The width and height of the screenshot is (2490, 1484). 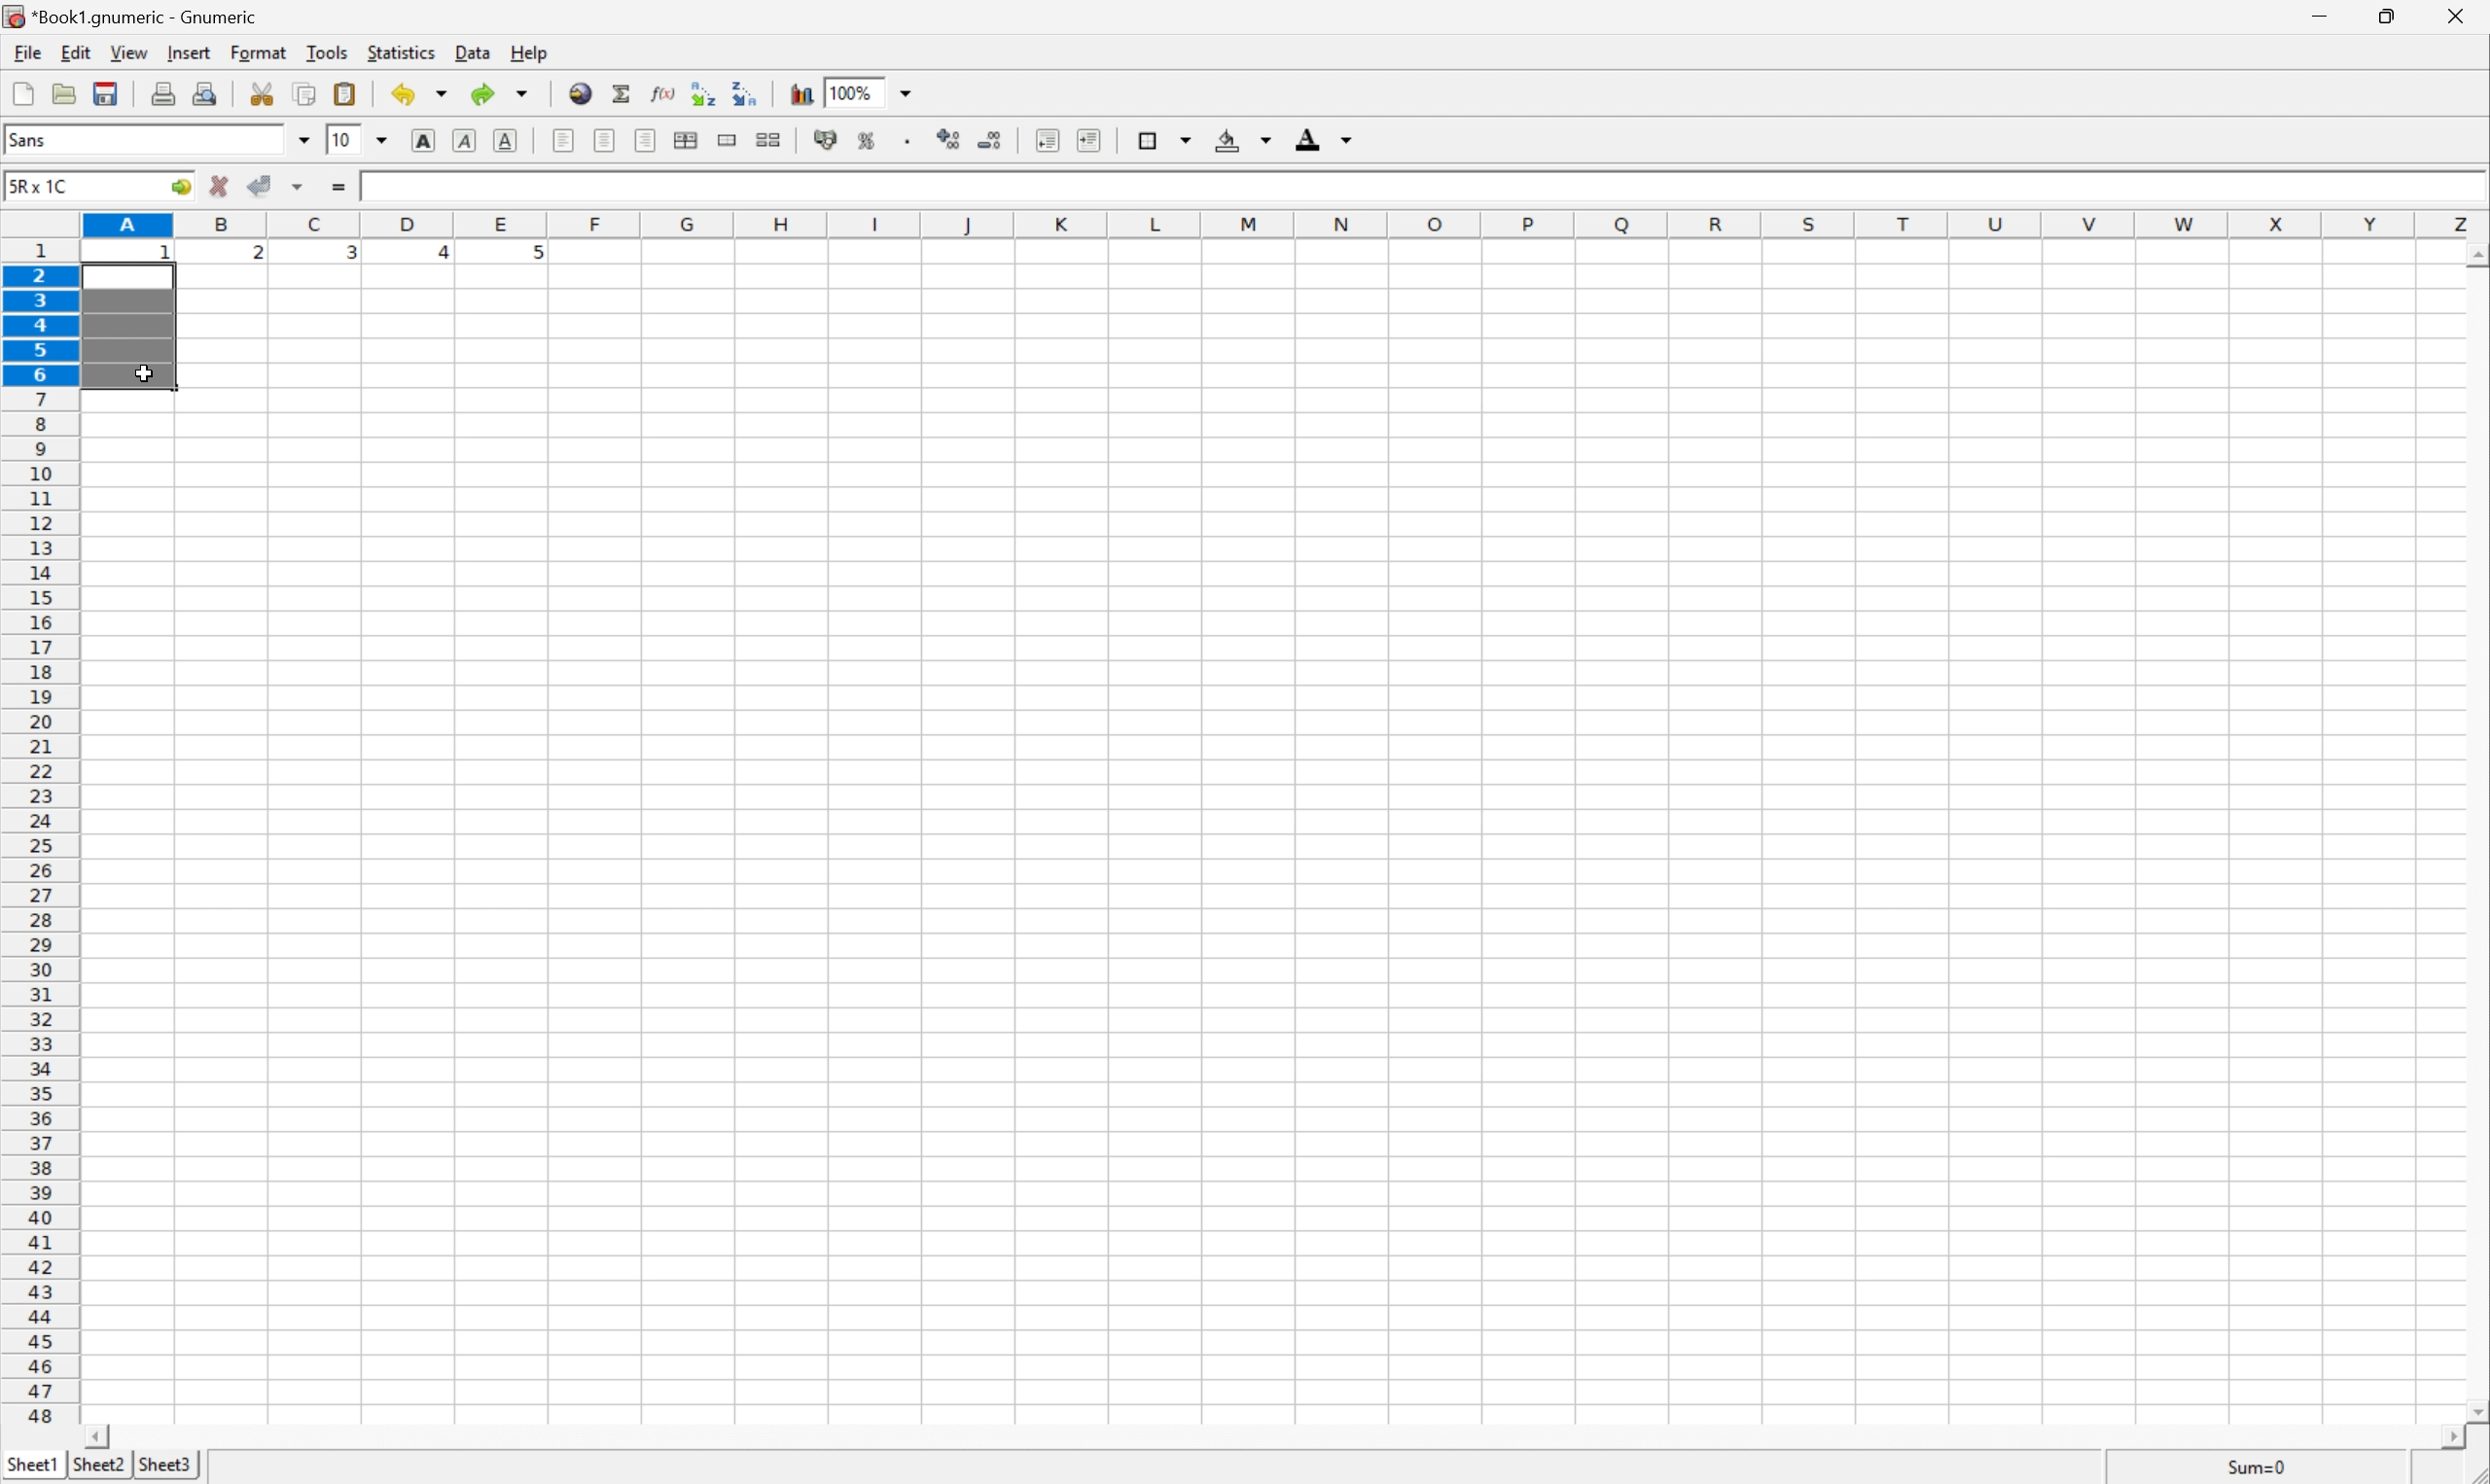 What do you see at coordinates (987, 140) in the screenshot?
I see `decrease number of decimals displayed` at bounding box center [987, 140].